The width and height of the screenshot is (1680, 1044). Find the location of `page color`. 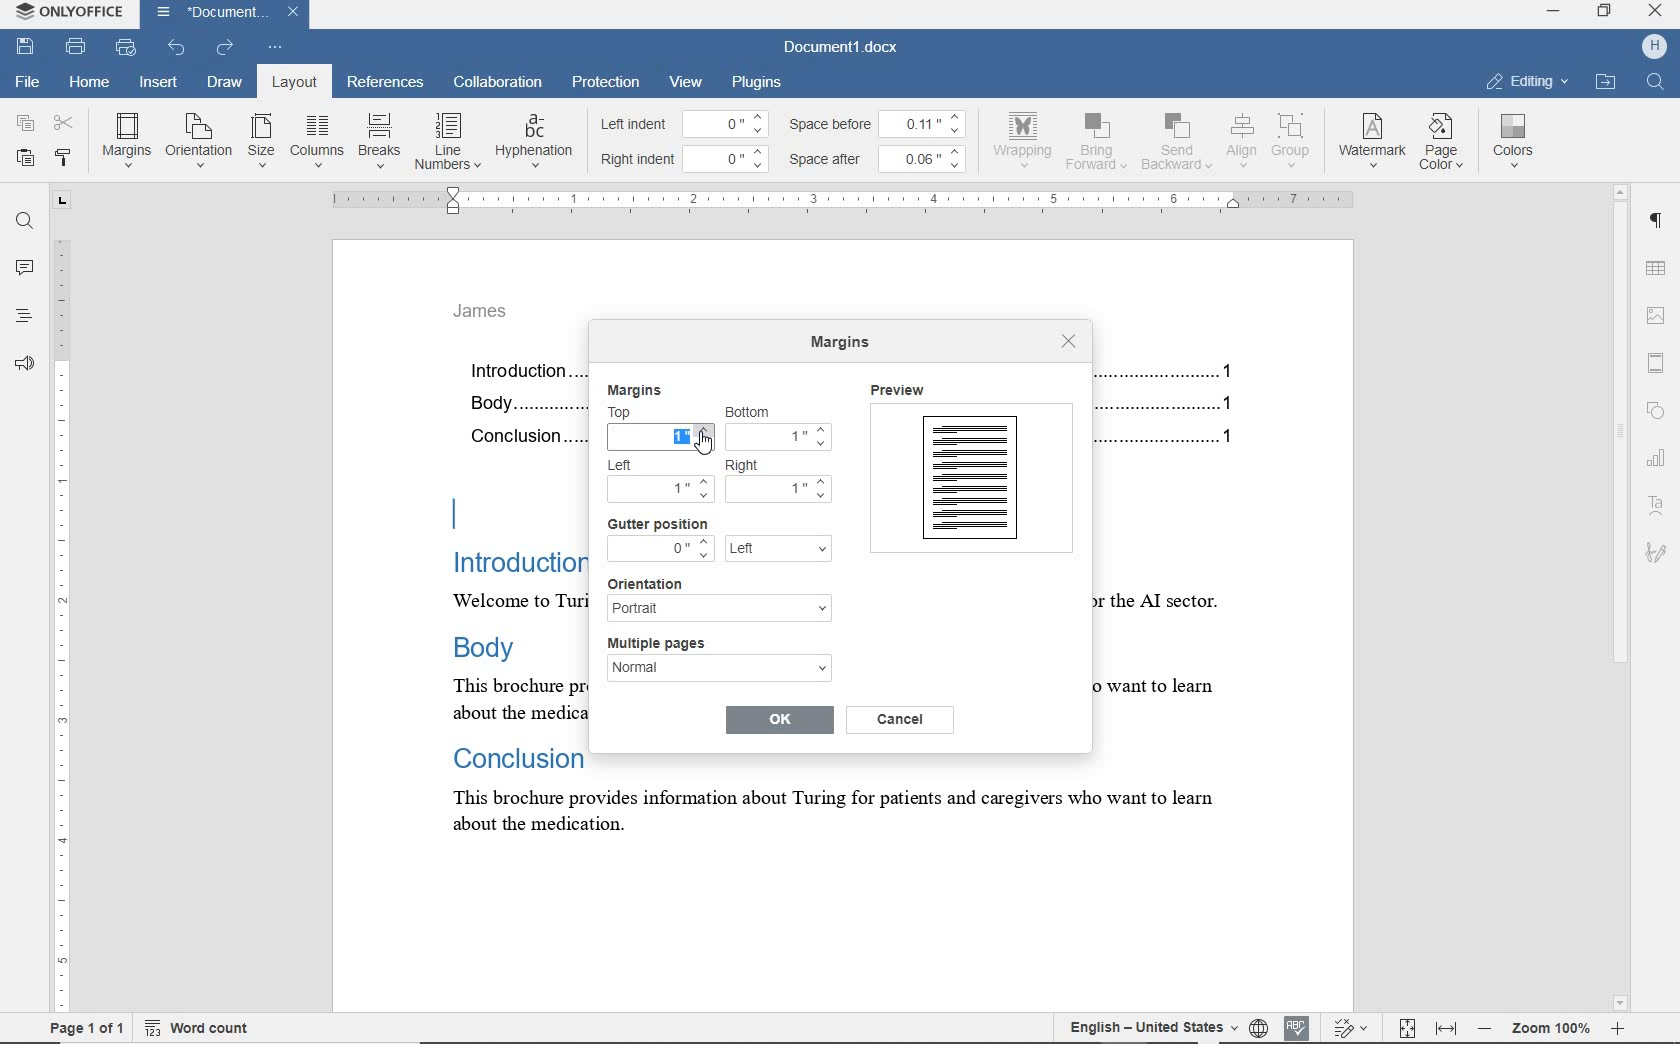

page color is located at coordinates (1445, 144).